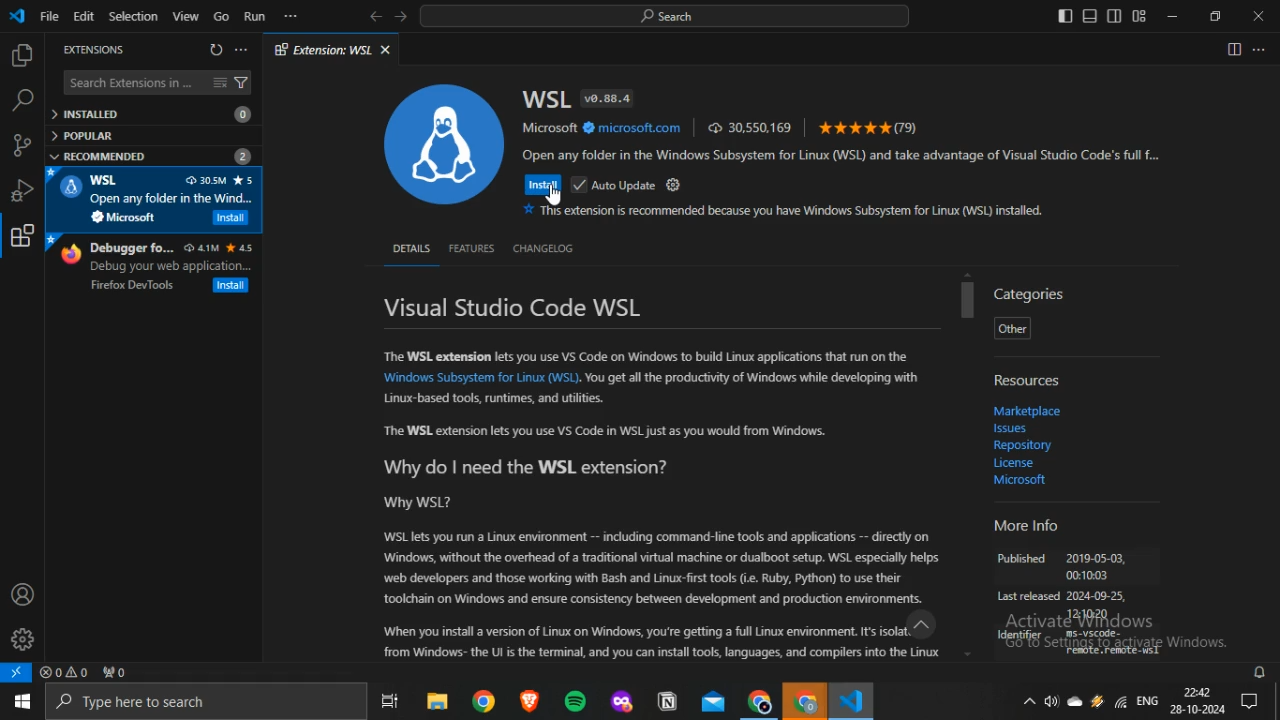  Describe the element at coordinates (133, 248) in the screenshot. I see `Debugger fo...` at that location.